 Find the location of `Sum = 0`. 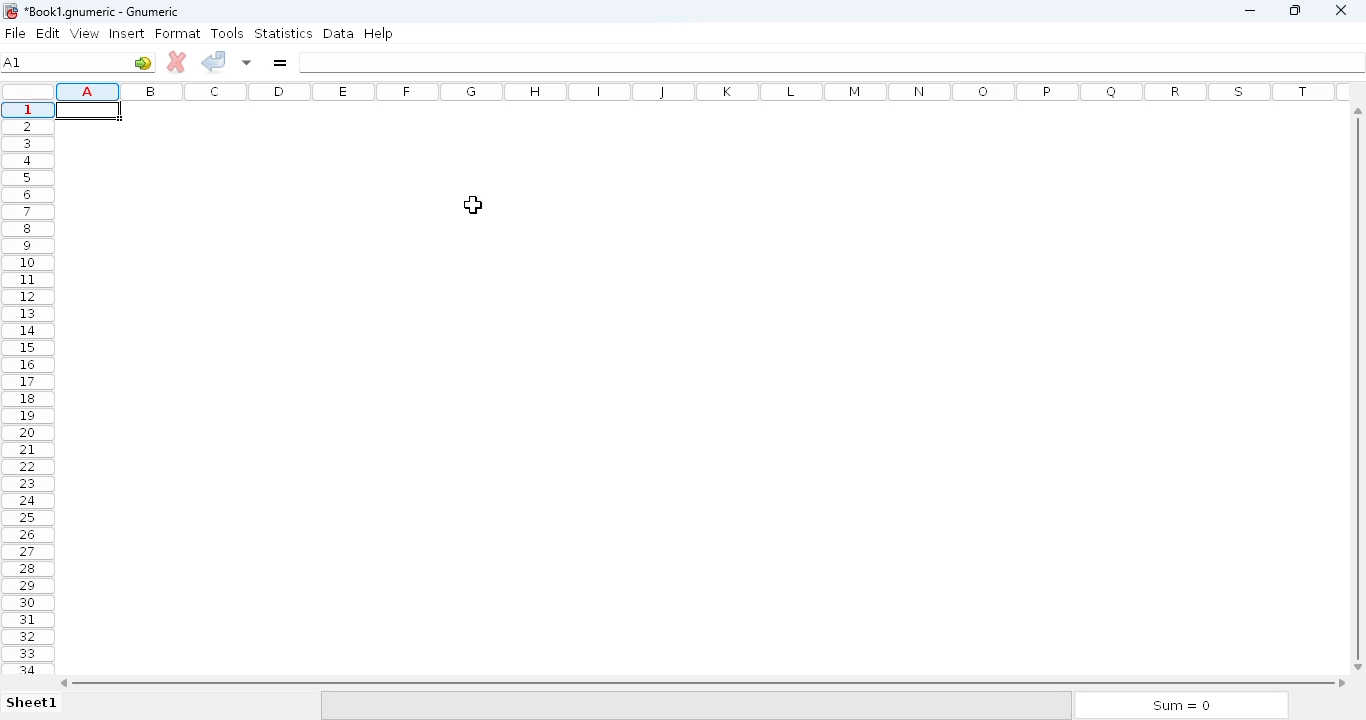

Sum = 0 is located at coordinates (1176, 706).